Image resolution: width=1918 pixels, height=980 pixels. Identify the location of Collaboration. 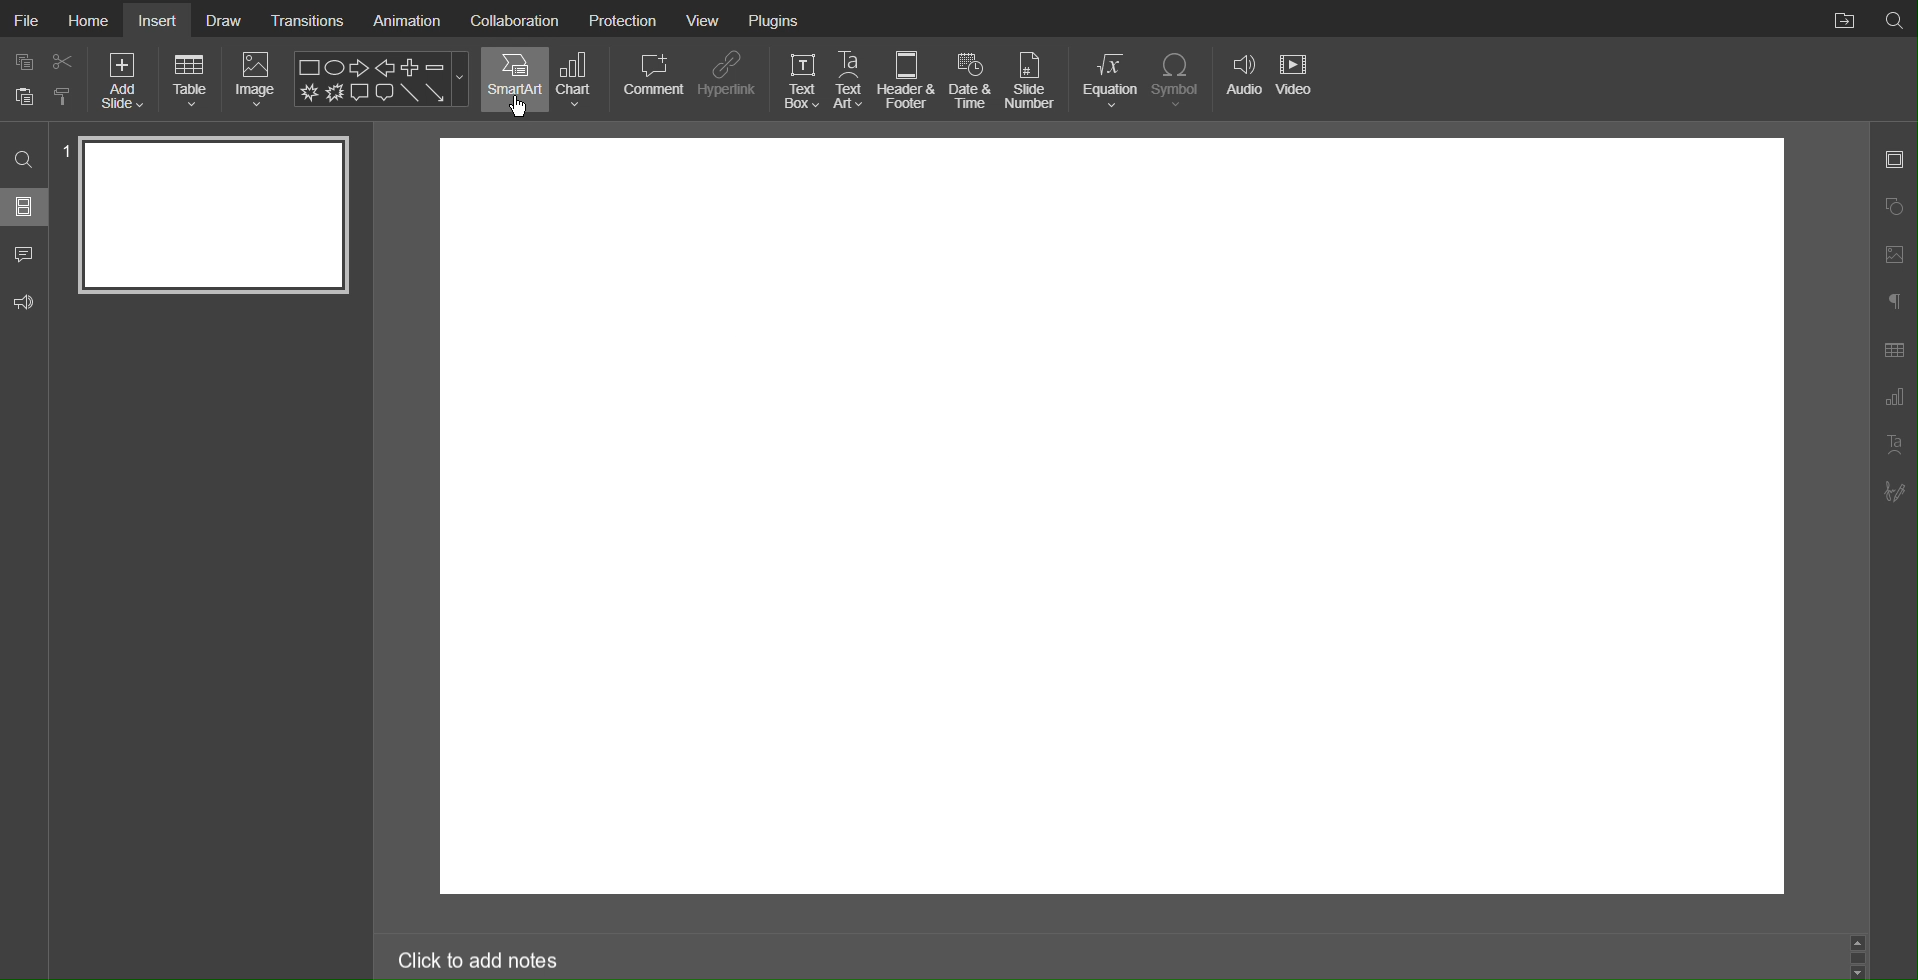
(515, 19).